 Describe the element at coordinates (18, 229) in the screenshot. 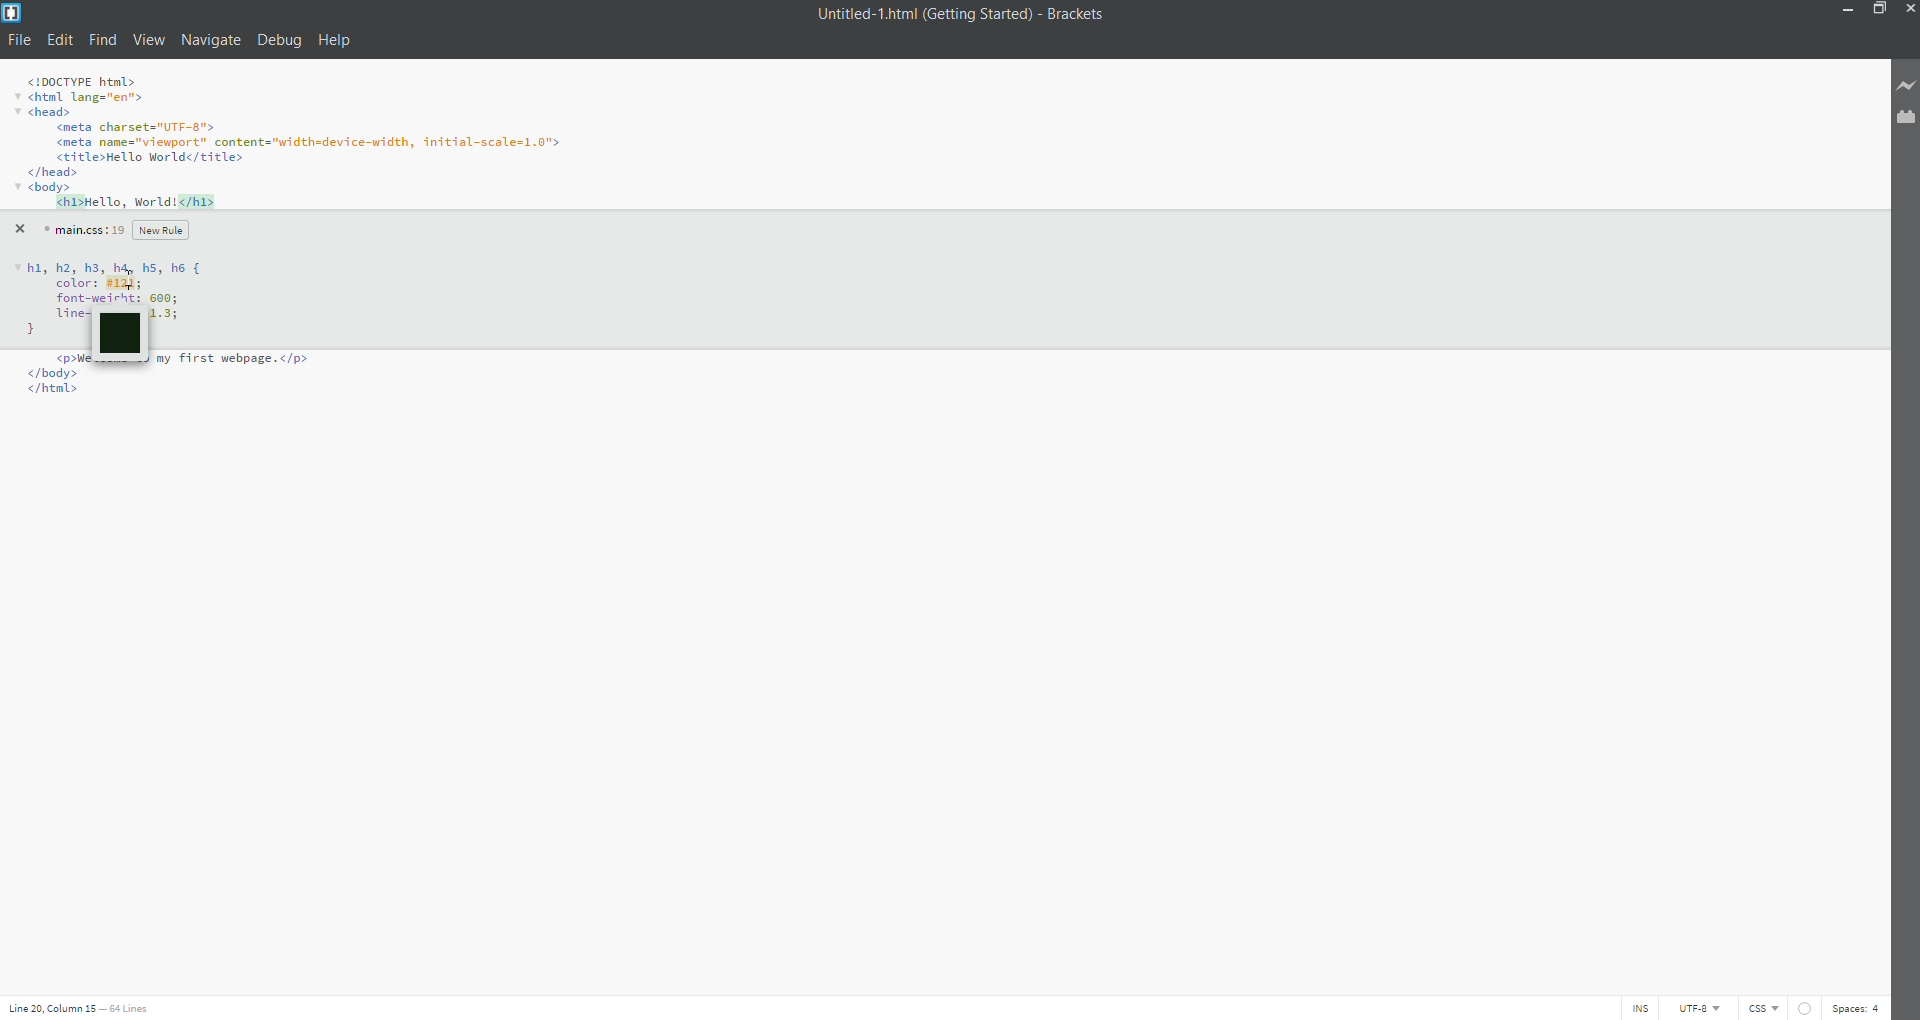

I see `close quick edit` at that location.